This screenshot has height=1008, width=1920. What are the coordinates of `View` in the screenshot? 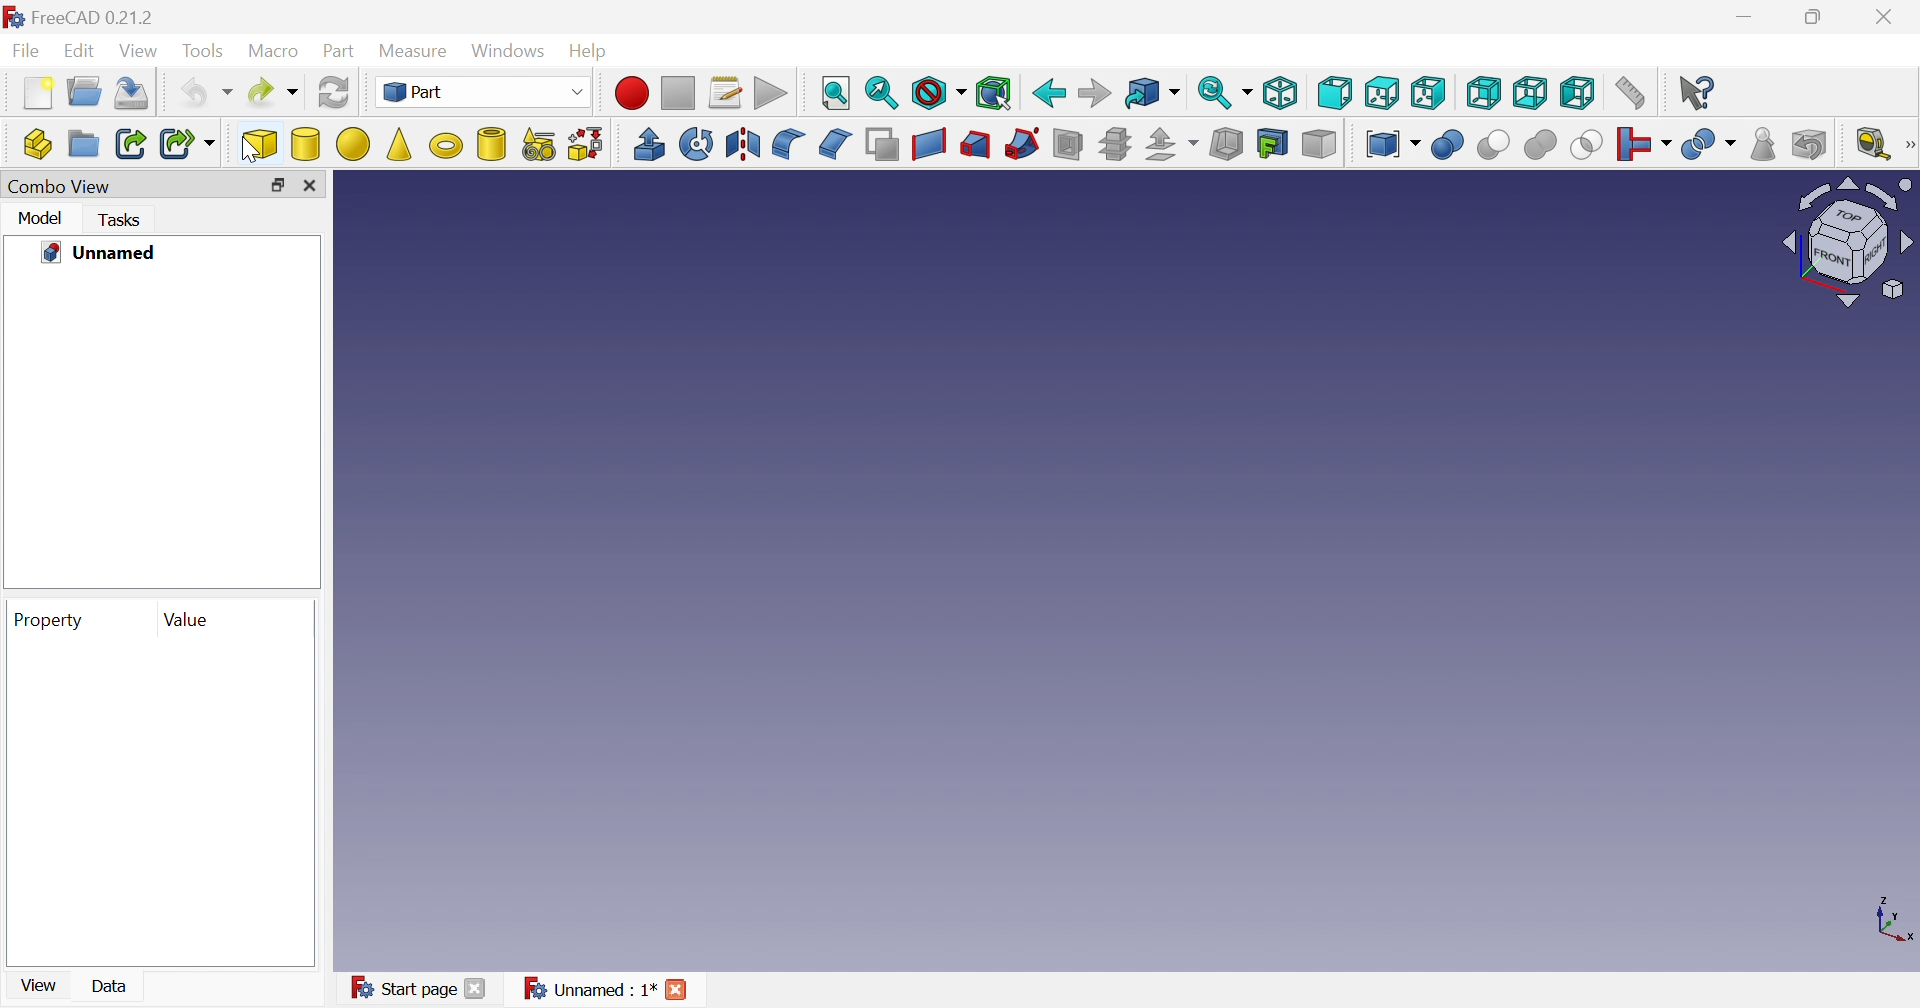 It's located at (40, 984).